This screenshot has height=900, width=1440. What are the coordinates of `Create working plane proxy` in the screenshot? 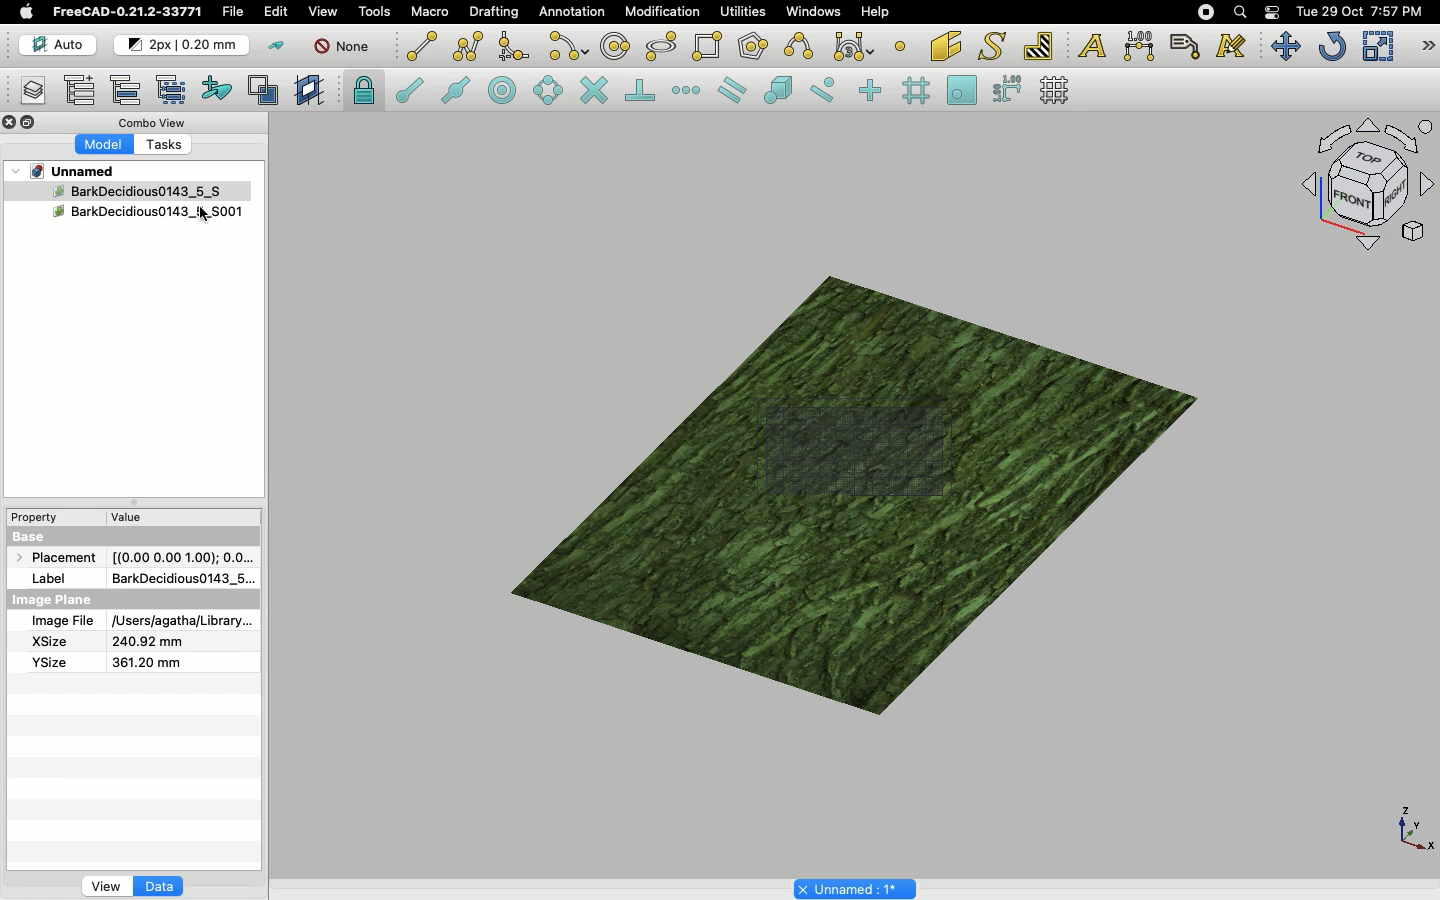 It's located at (312, 91).